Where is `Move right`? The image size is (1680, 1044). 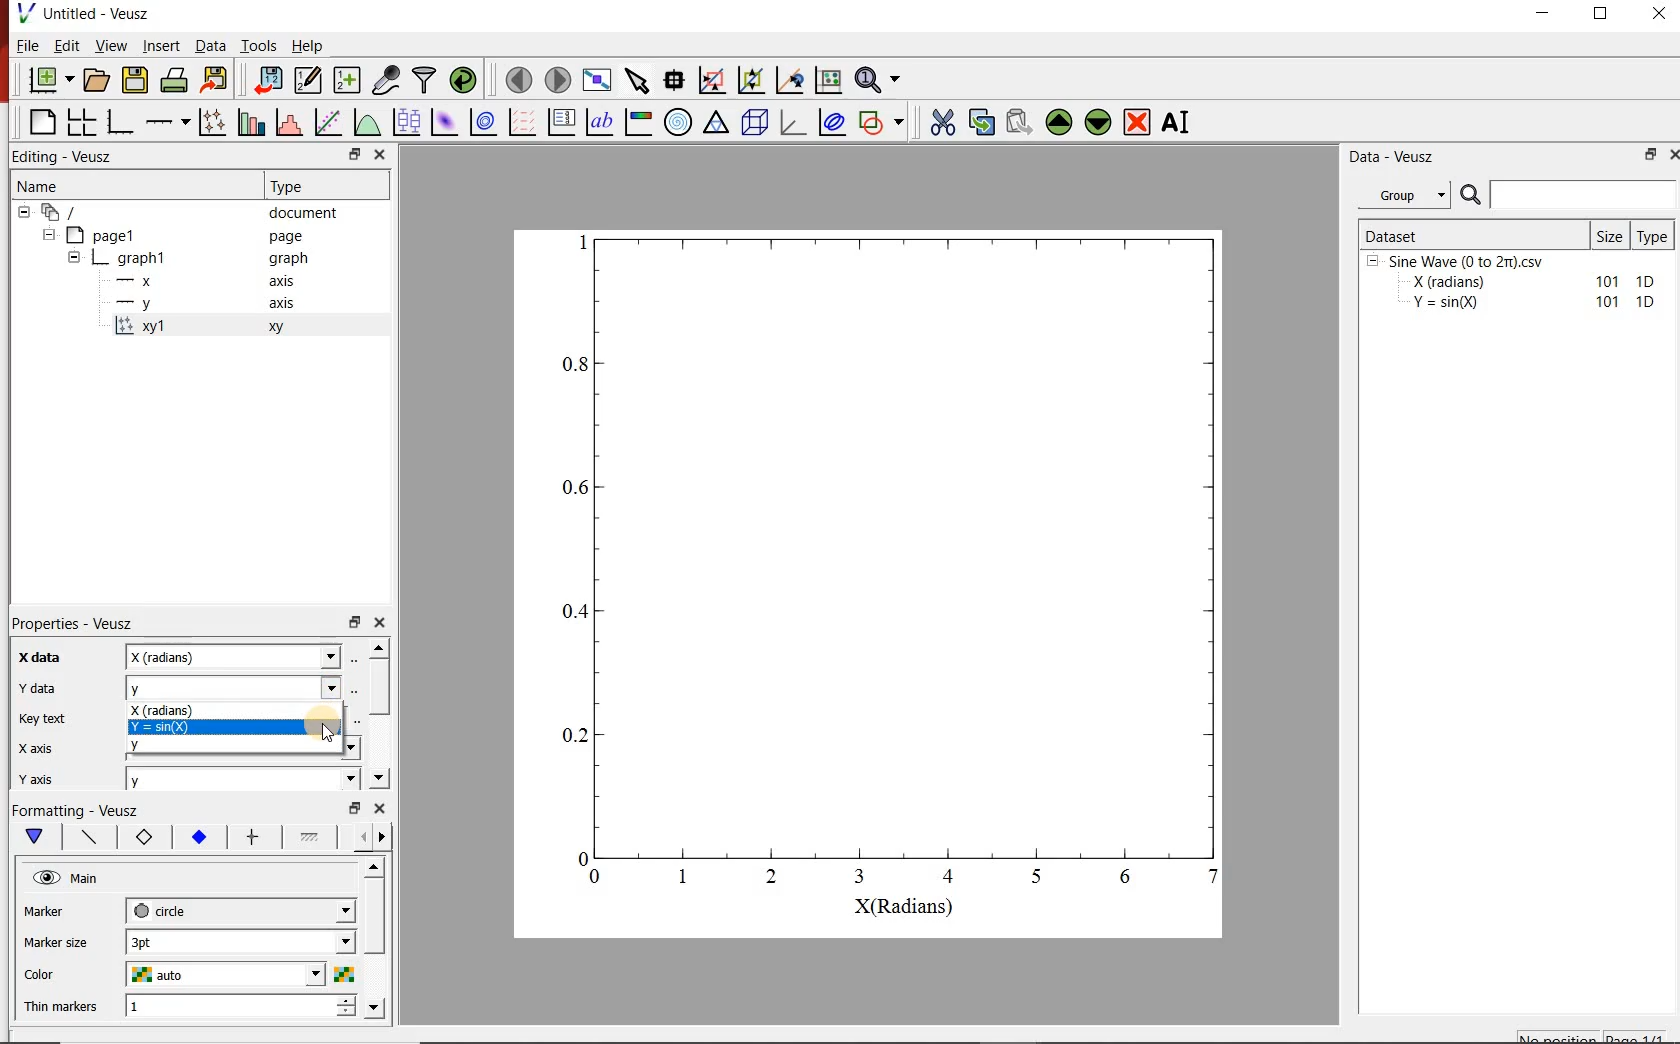
Move right is located at coordinates (385, 837).